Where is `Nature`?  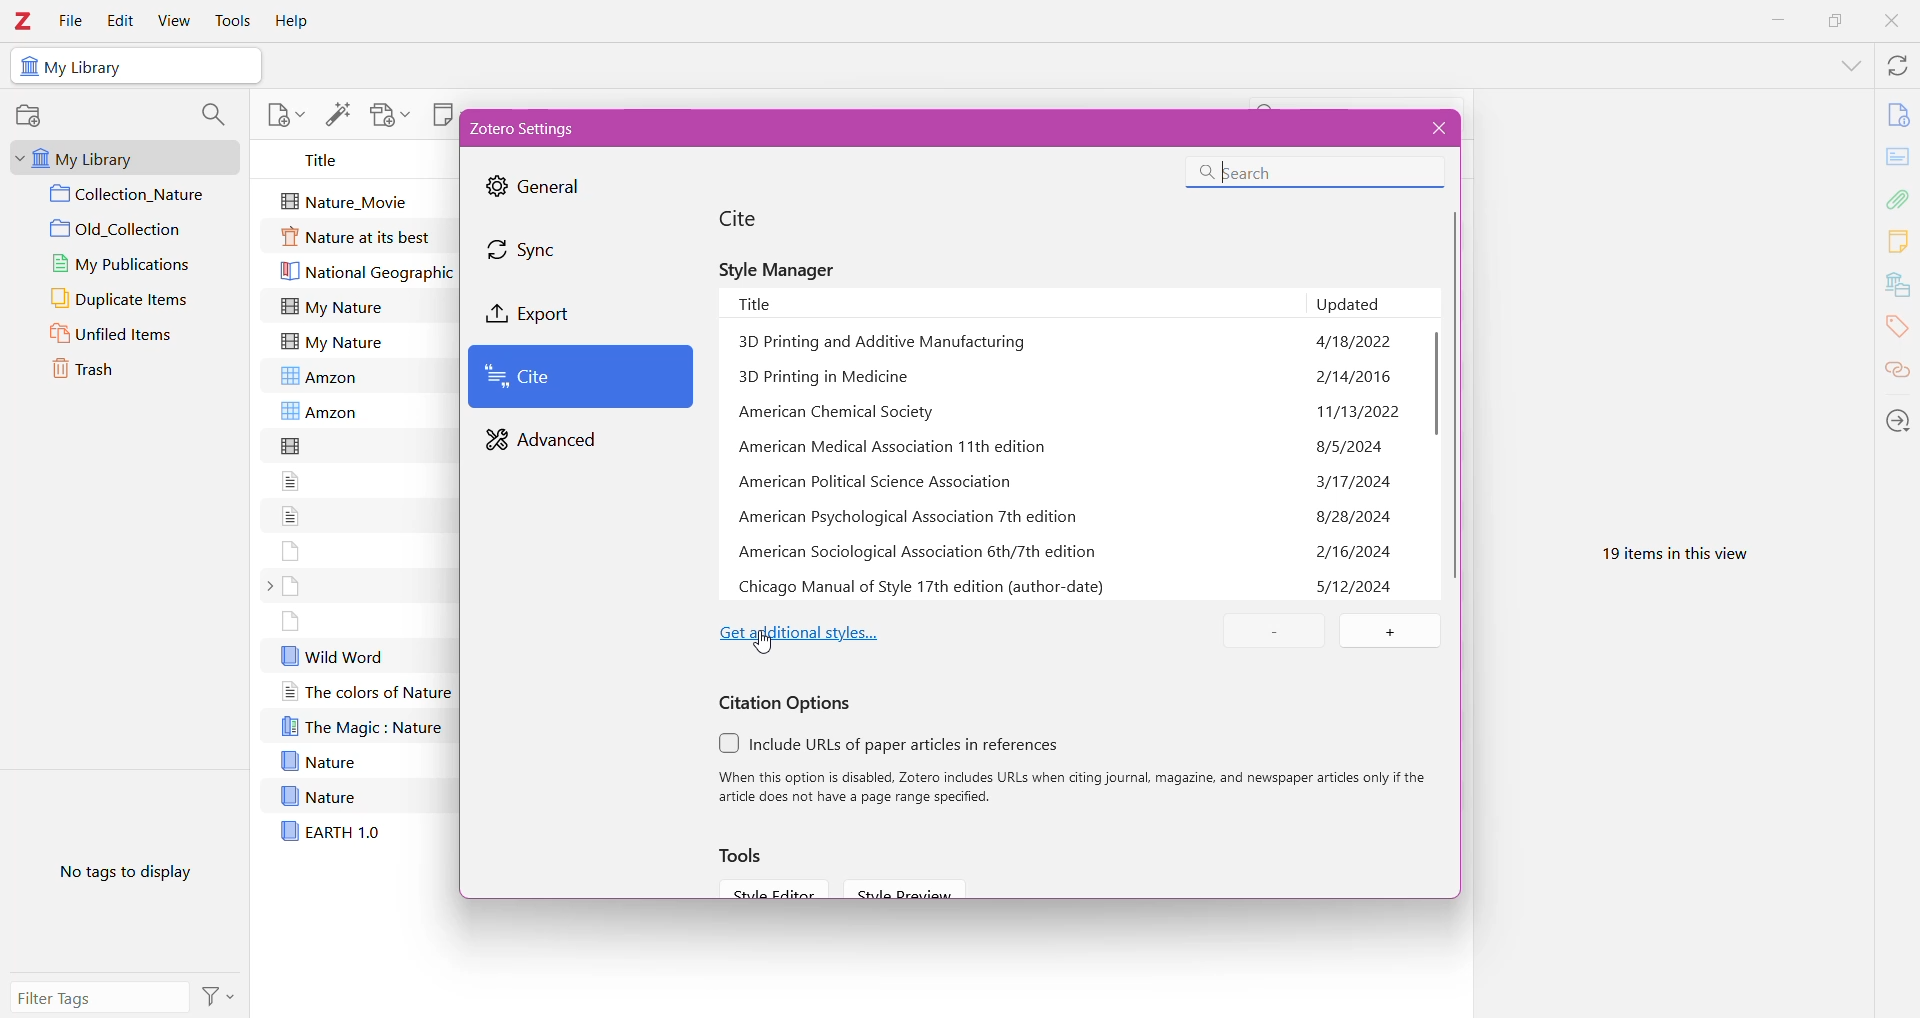
Nature is located at coordinates (318, 795).